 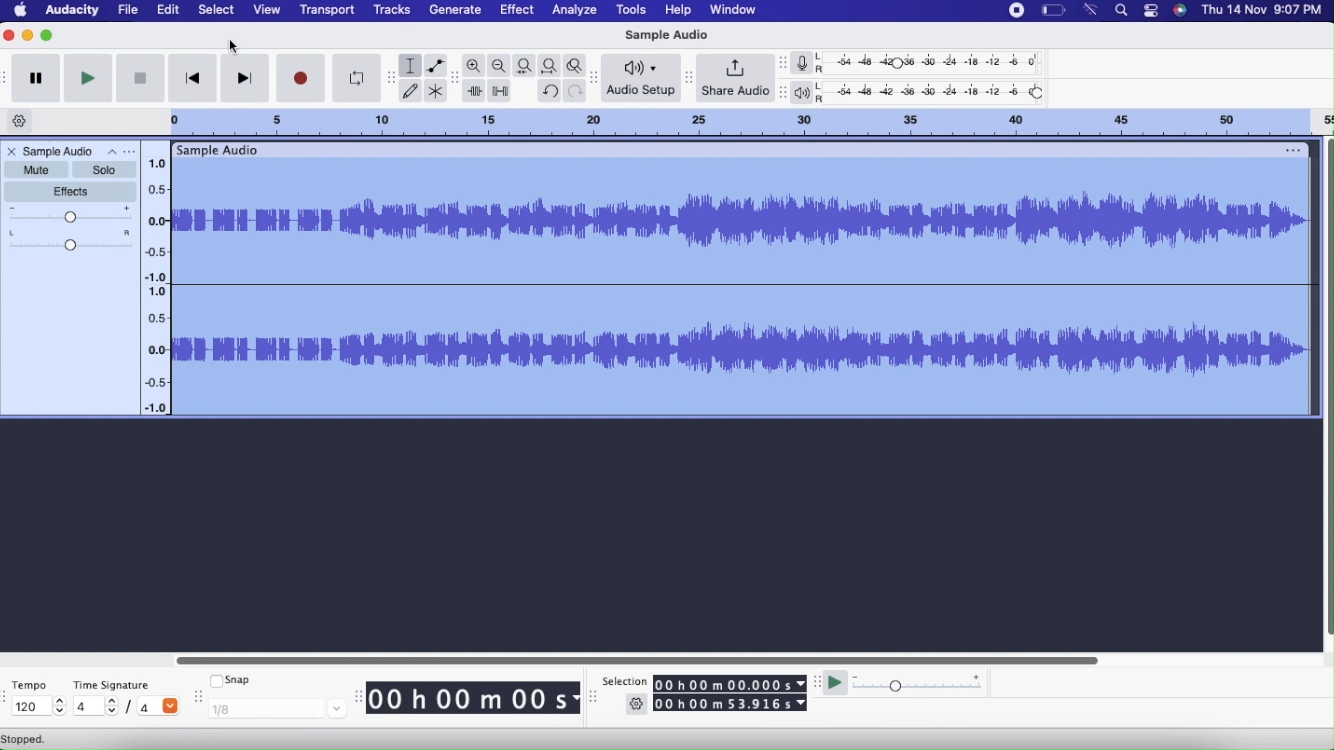 What do you see at coordinates (745, 279) in the screenshot?
I see `Sample Audio` at bounding box center [745, 279].